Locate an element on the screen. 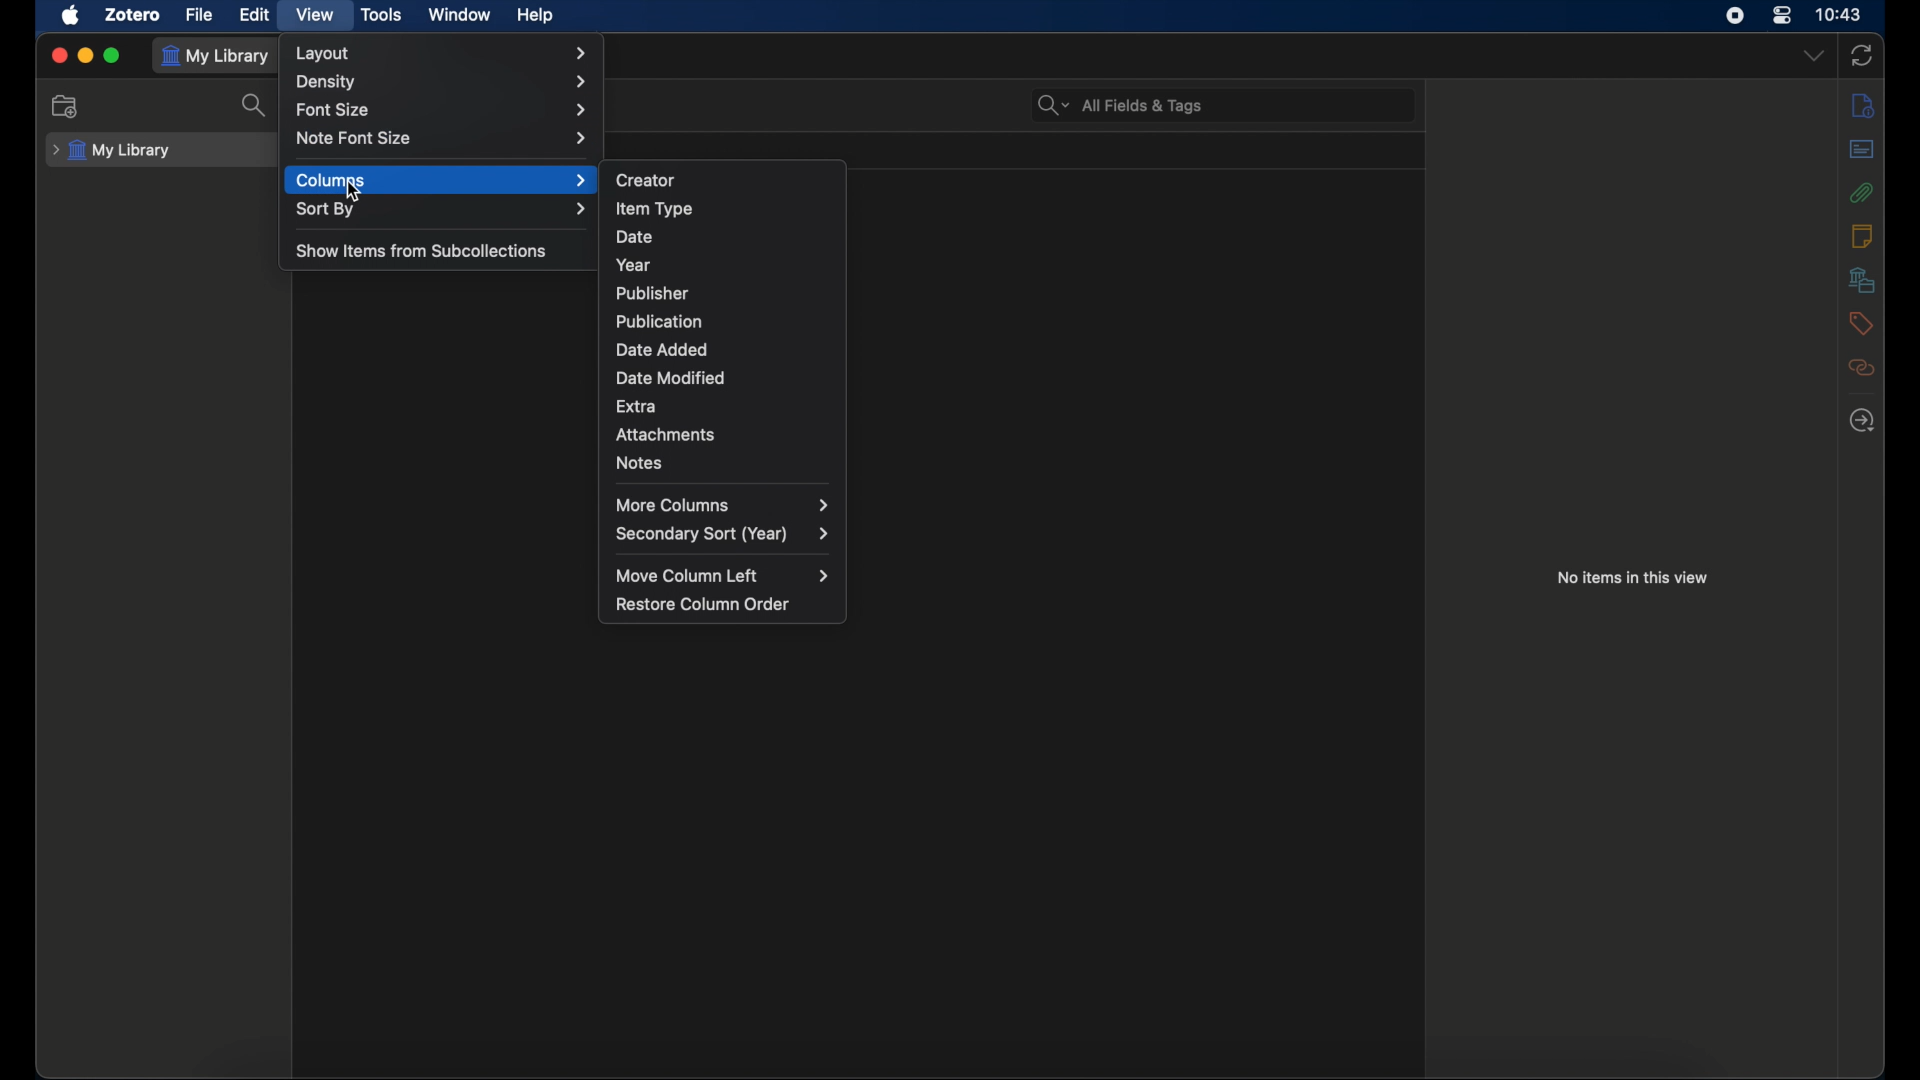  year is located at coordinates (632, 264).